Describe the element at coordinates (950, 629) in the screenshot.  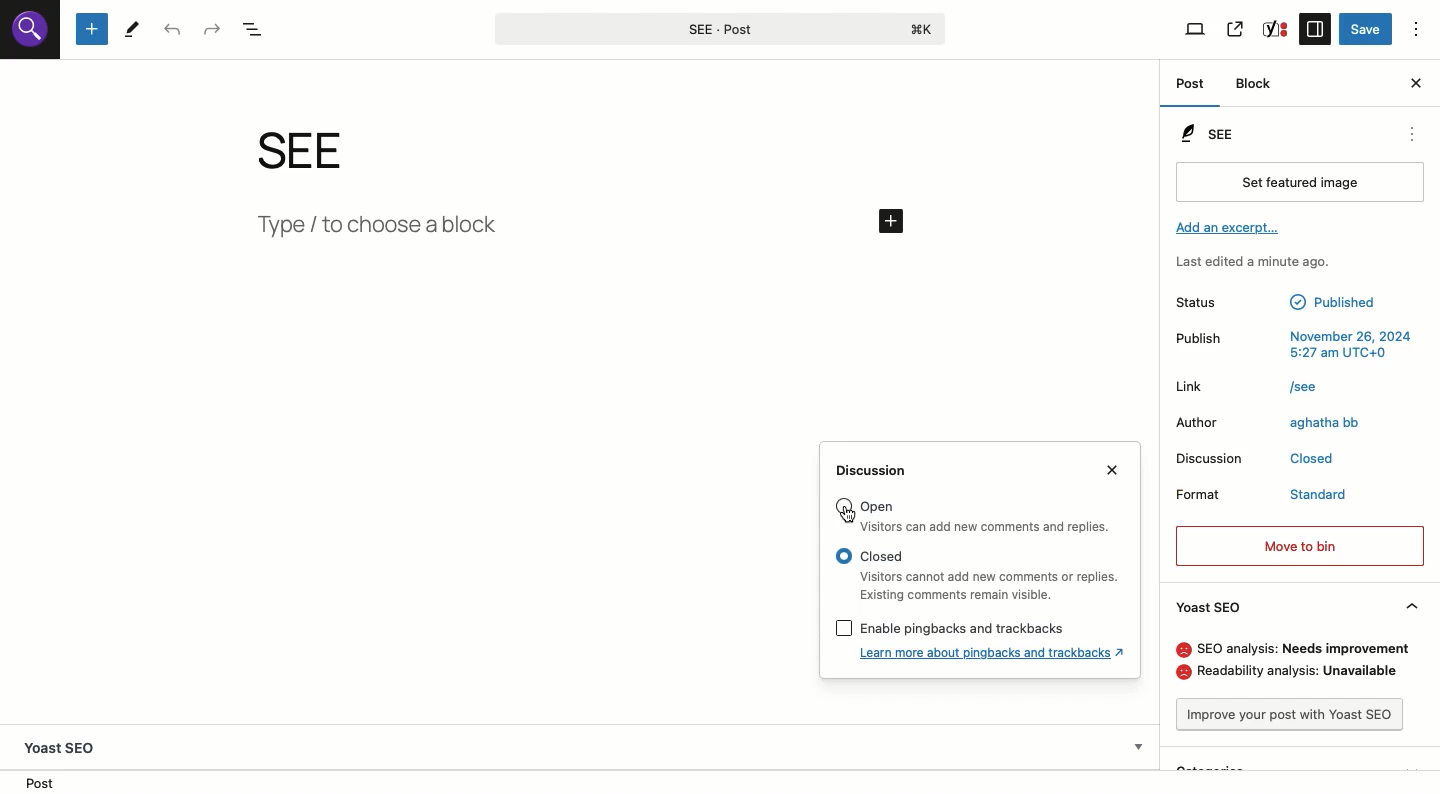
I see `[J Enable pingbacks and trackbacks` at that location.